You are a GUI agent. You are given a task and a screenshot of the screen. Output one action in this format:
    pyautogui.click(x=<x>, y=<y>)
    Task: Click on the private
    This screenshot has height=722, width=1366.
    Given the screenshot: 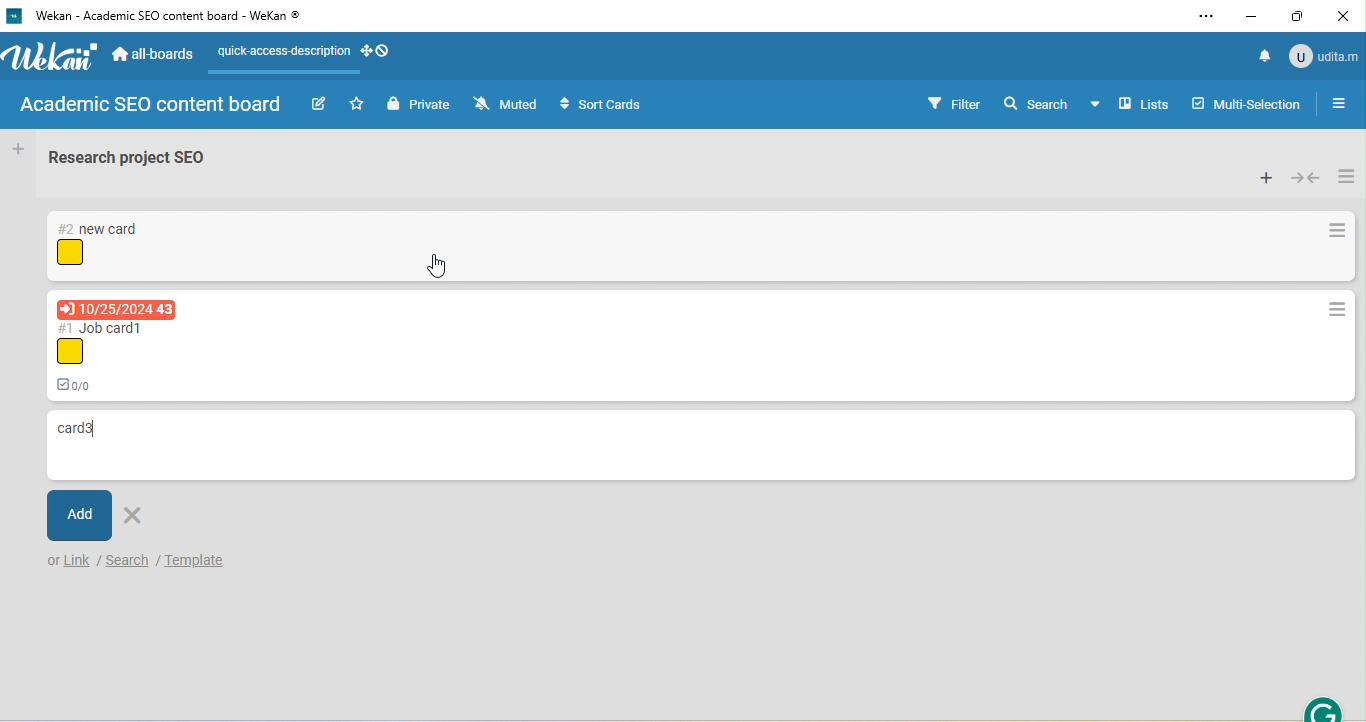 What is the action you would take?
    pyautogui.click(x=419, y=106)
    